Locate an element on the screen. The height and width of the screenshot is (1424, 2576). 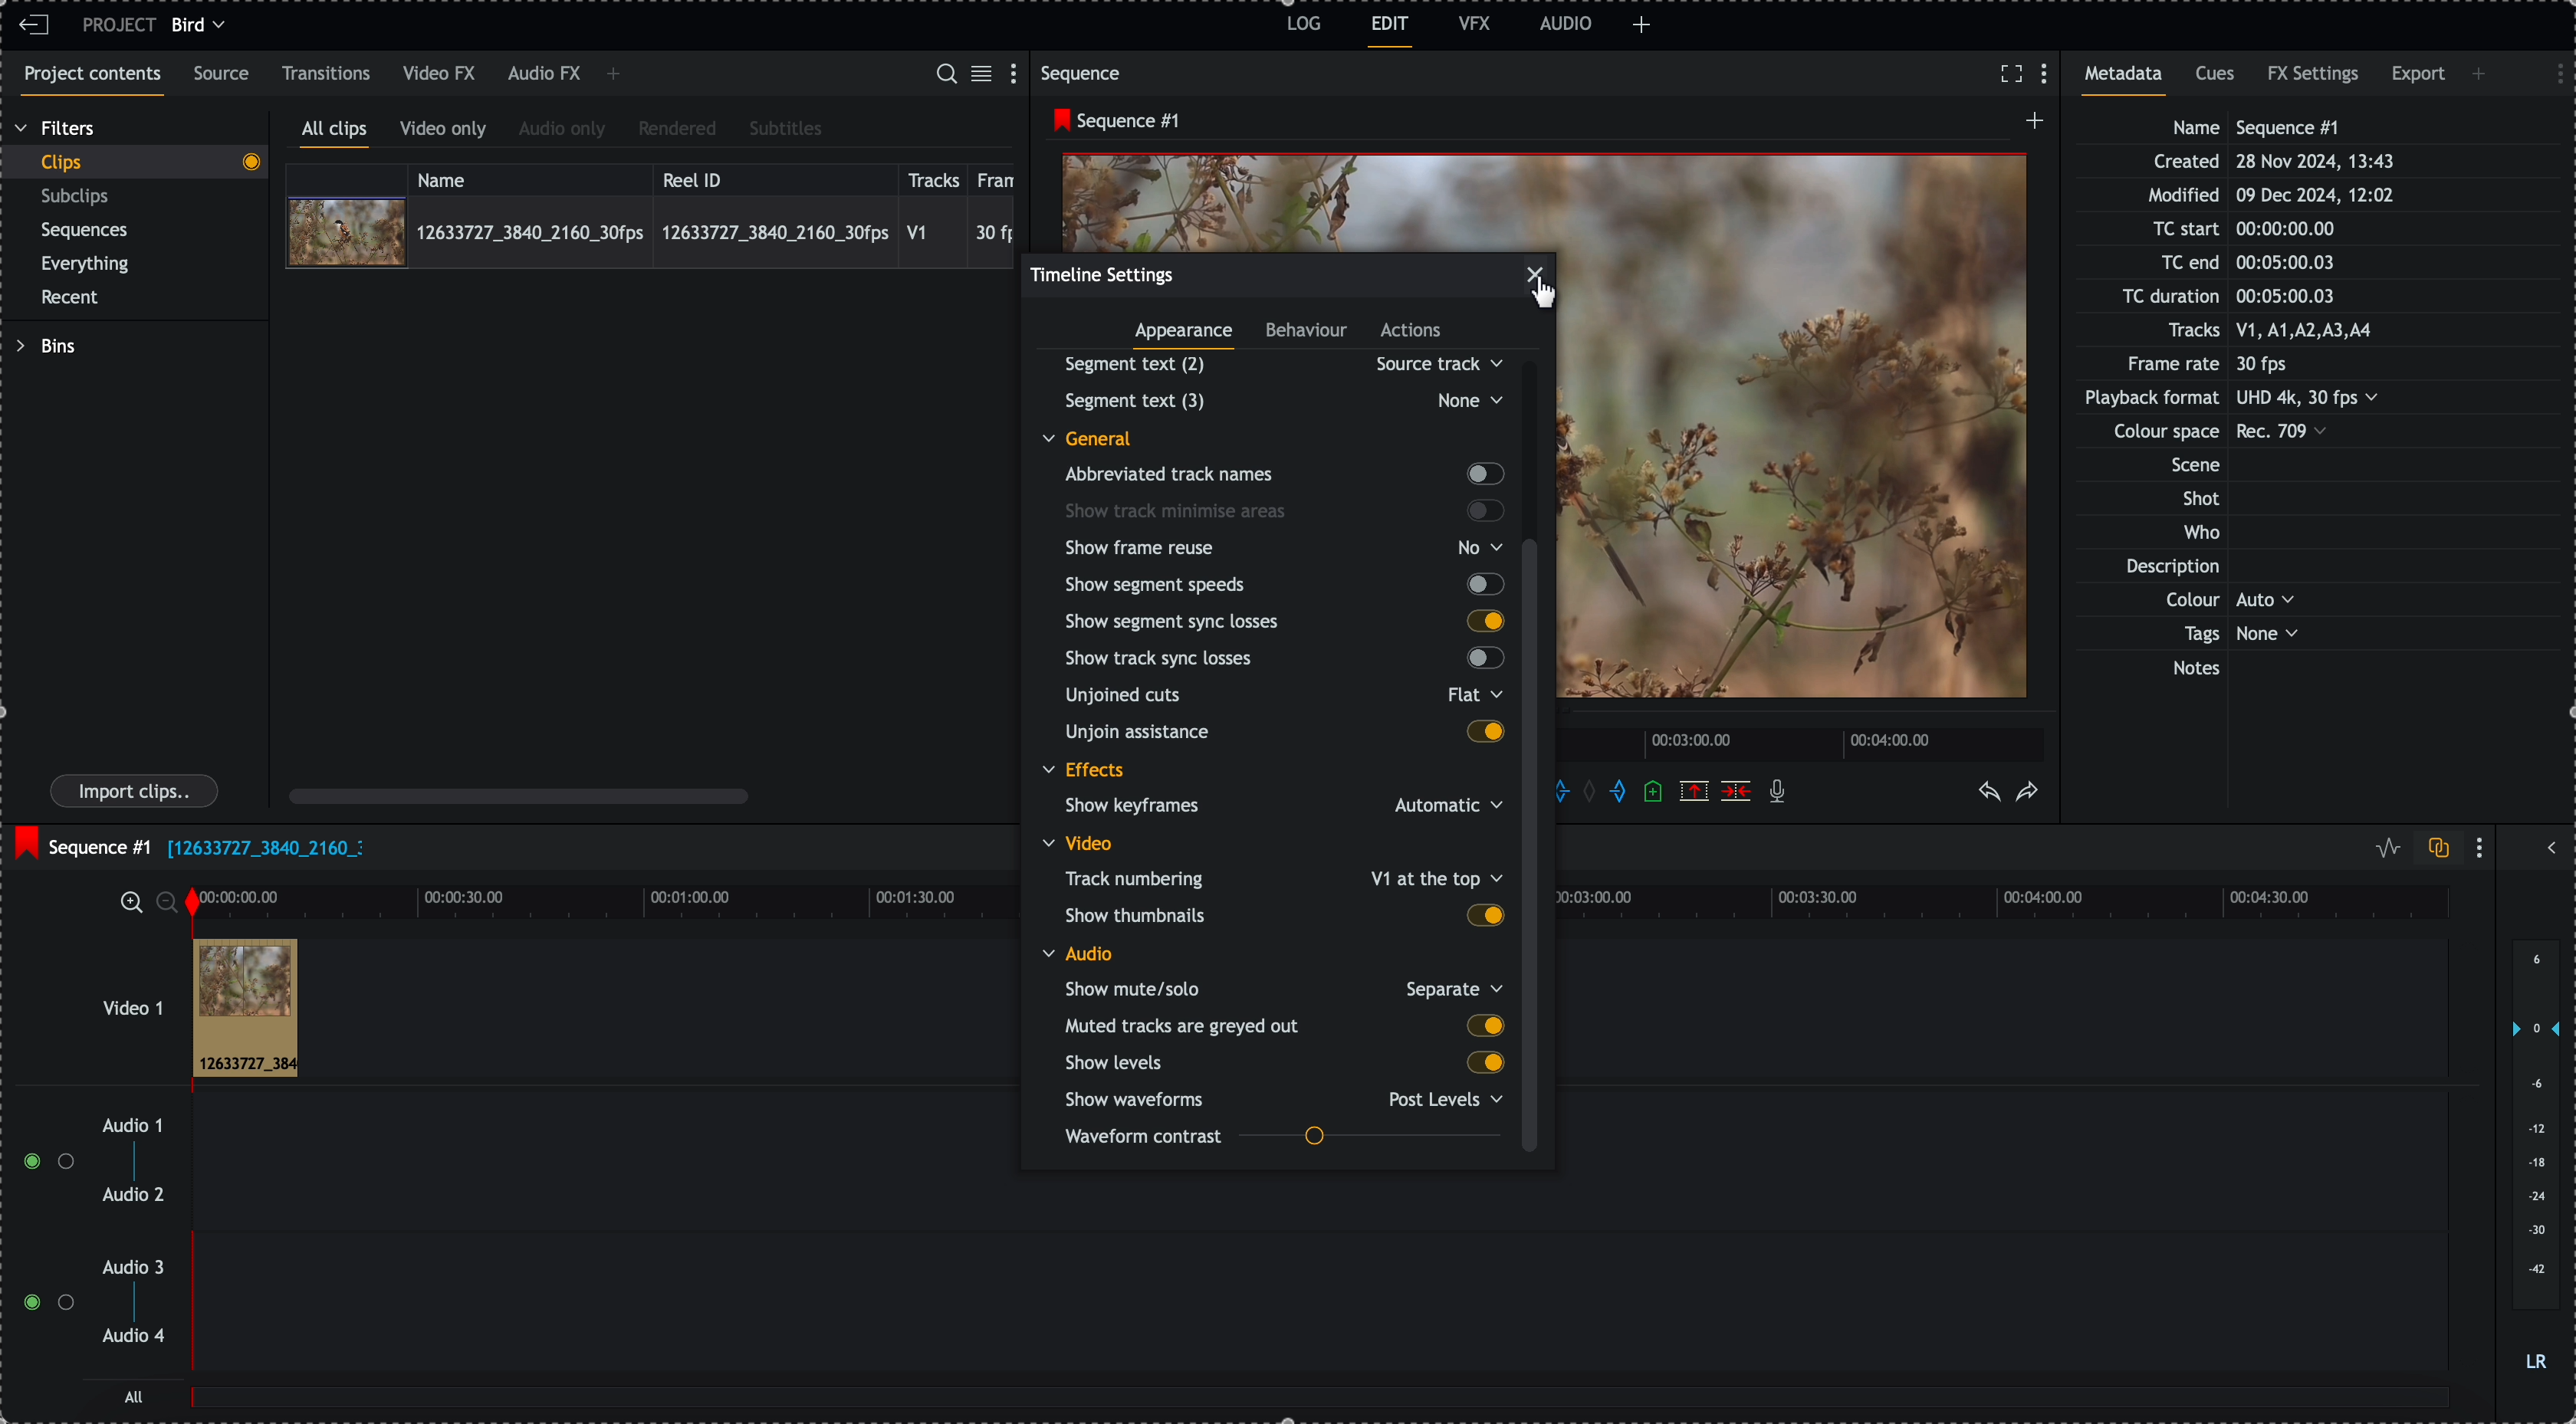
audio output level (d/B) is located at coordinates (2534, 1157).